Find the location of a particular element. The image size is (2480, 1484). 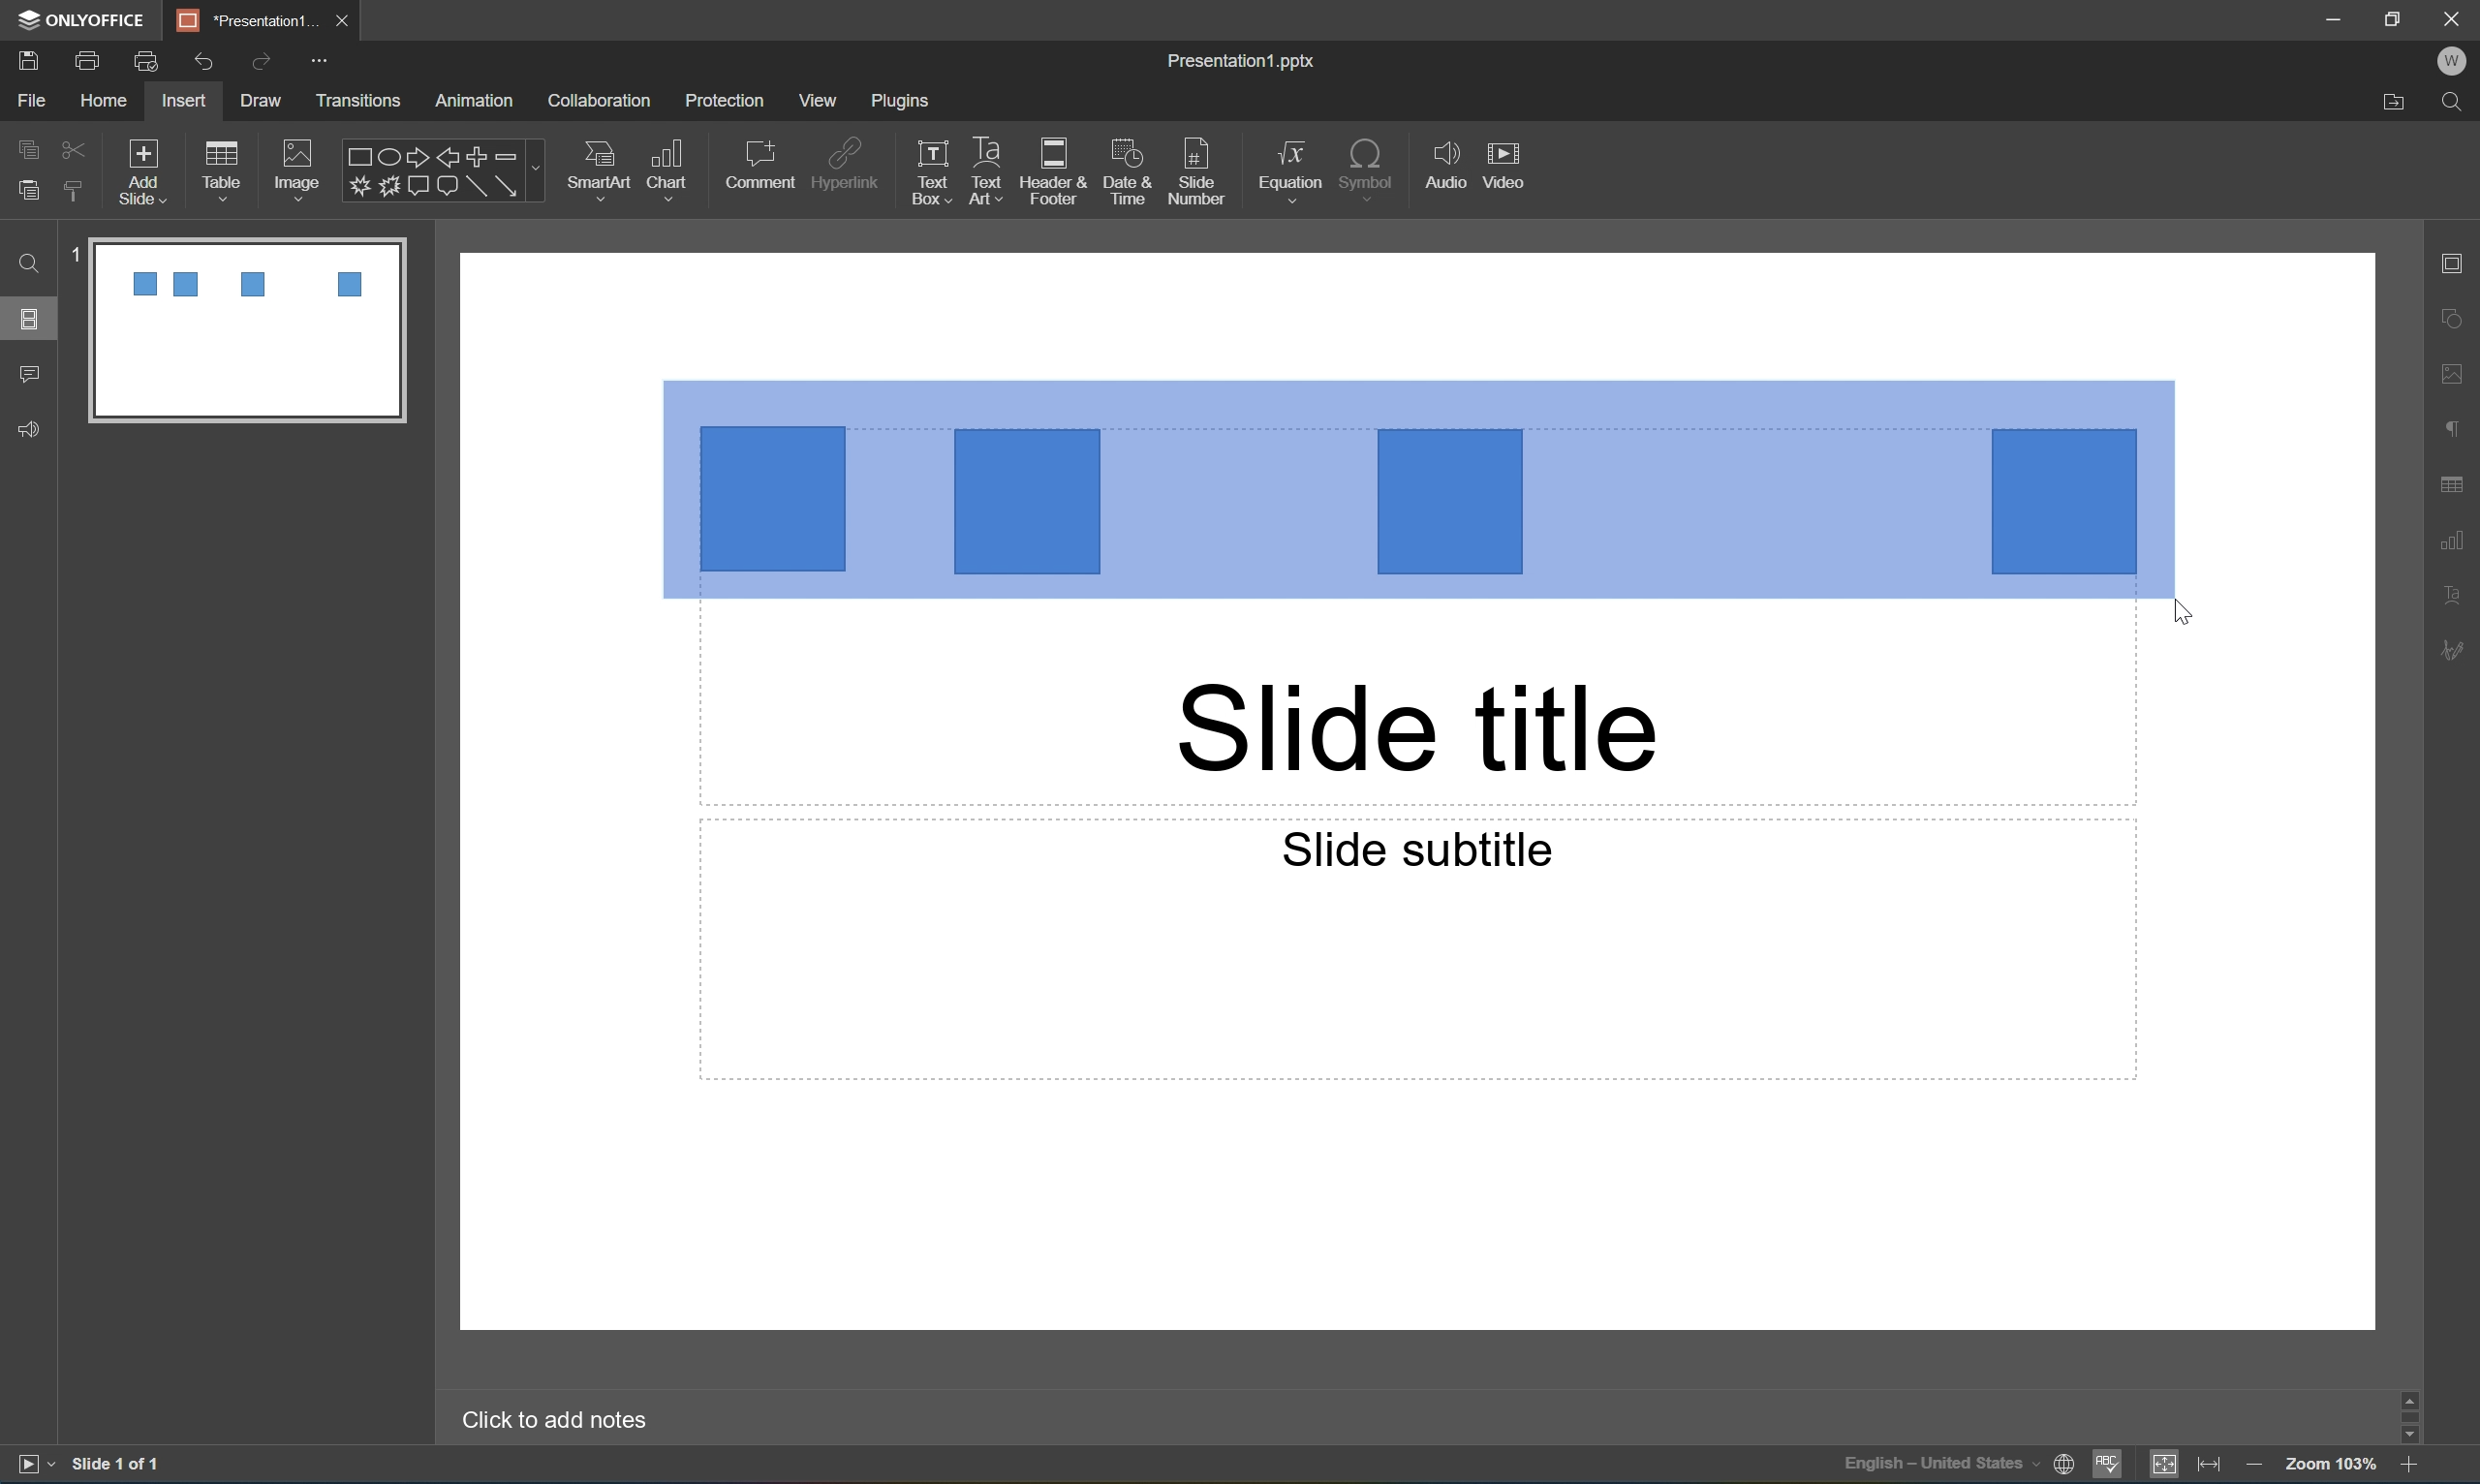

minimize is located at coordinates (2331, 16).